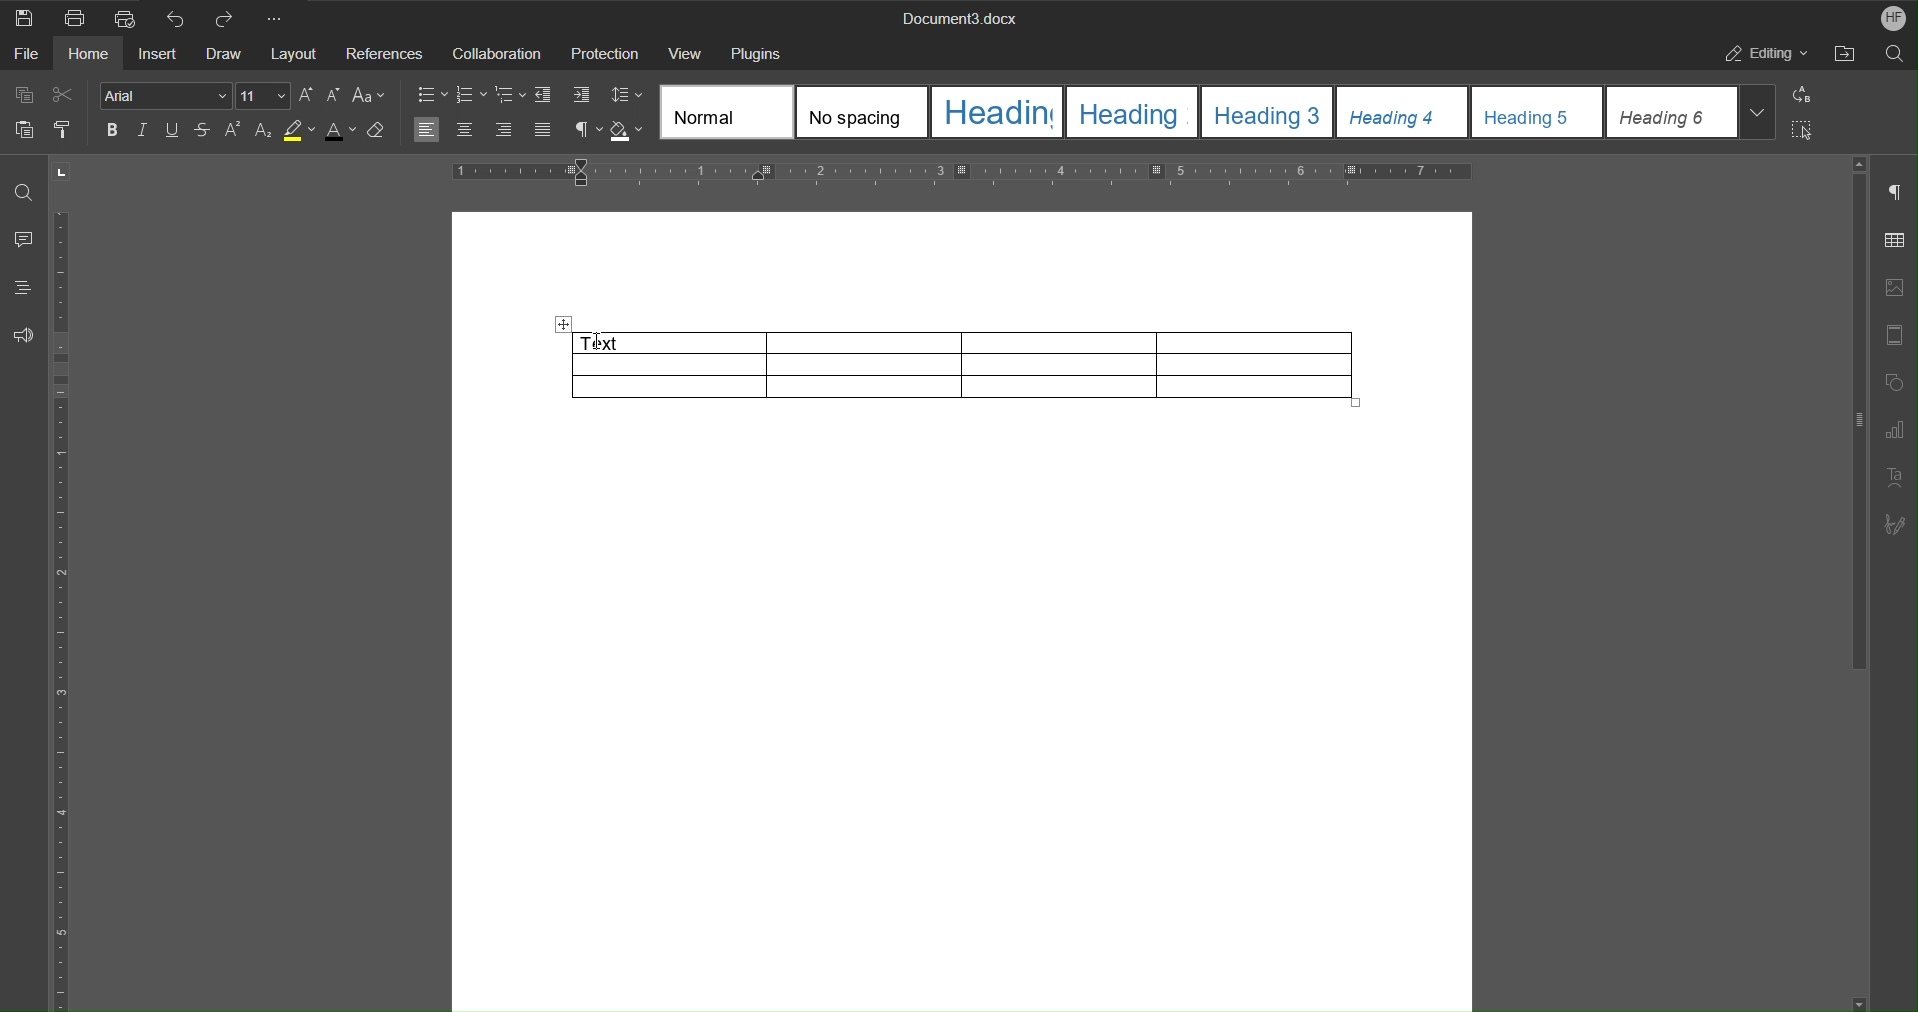  What do you see at coordinates (1896, 476) in the screenshot?
I see `Text Art` at bounding box center [1896, 476].